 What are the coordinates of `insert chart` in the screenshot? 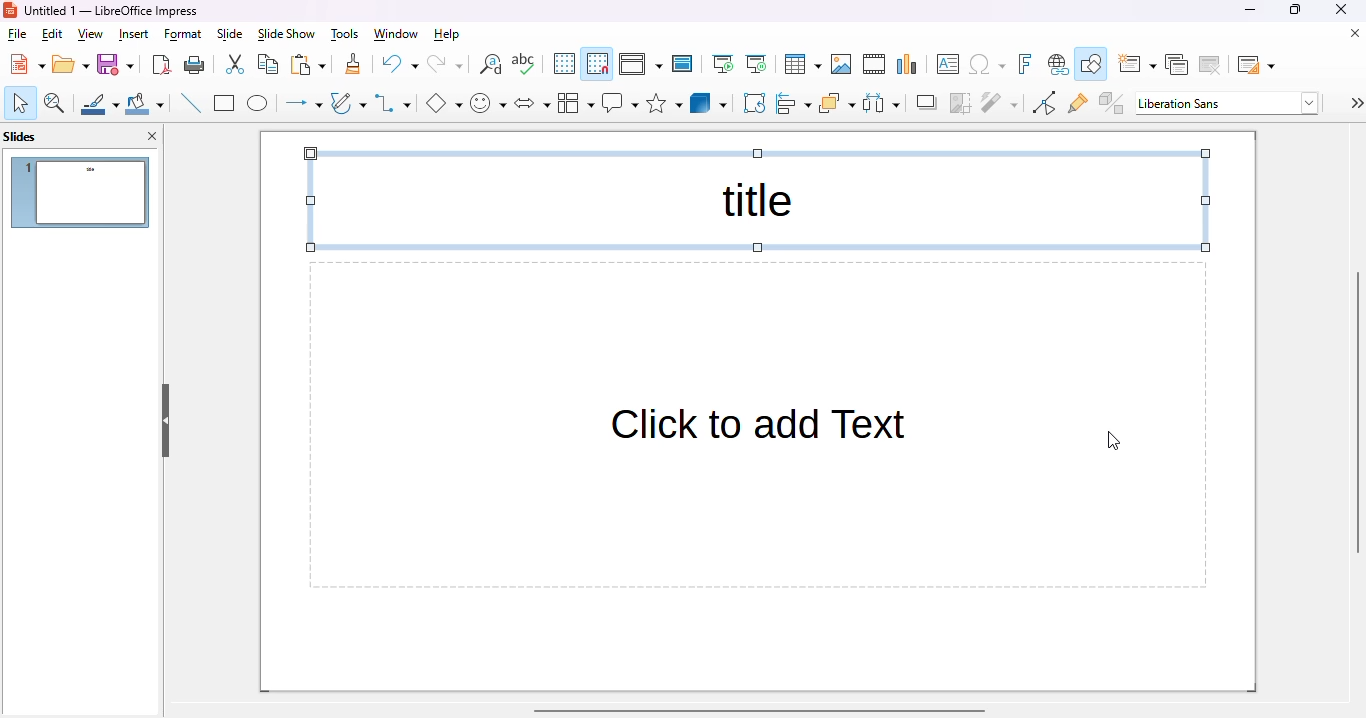 It's located at (908, 65).